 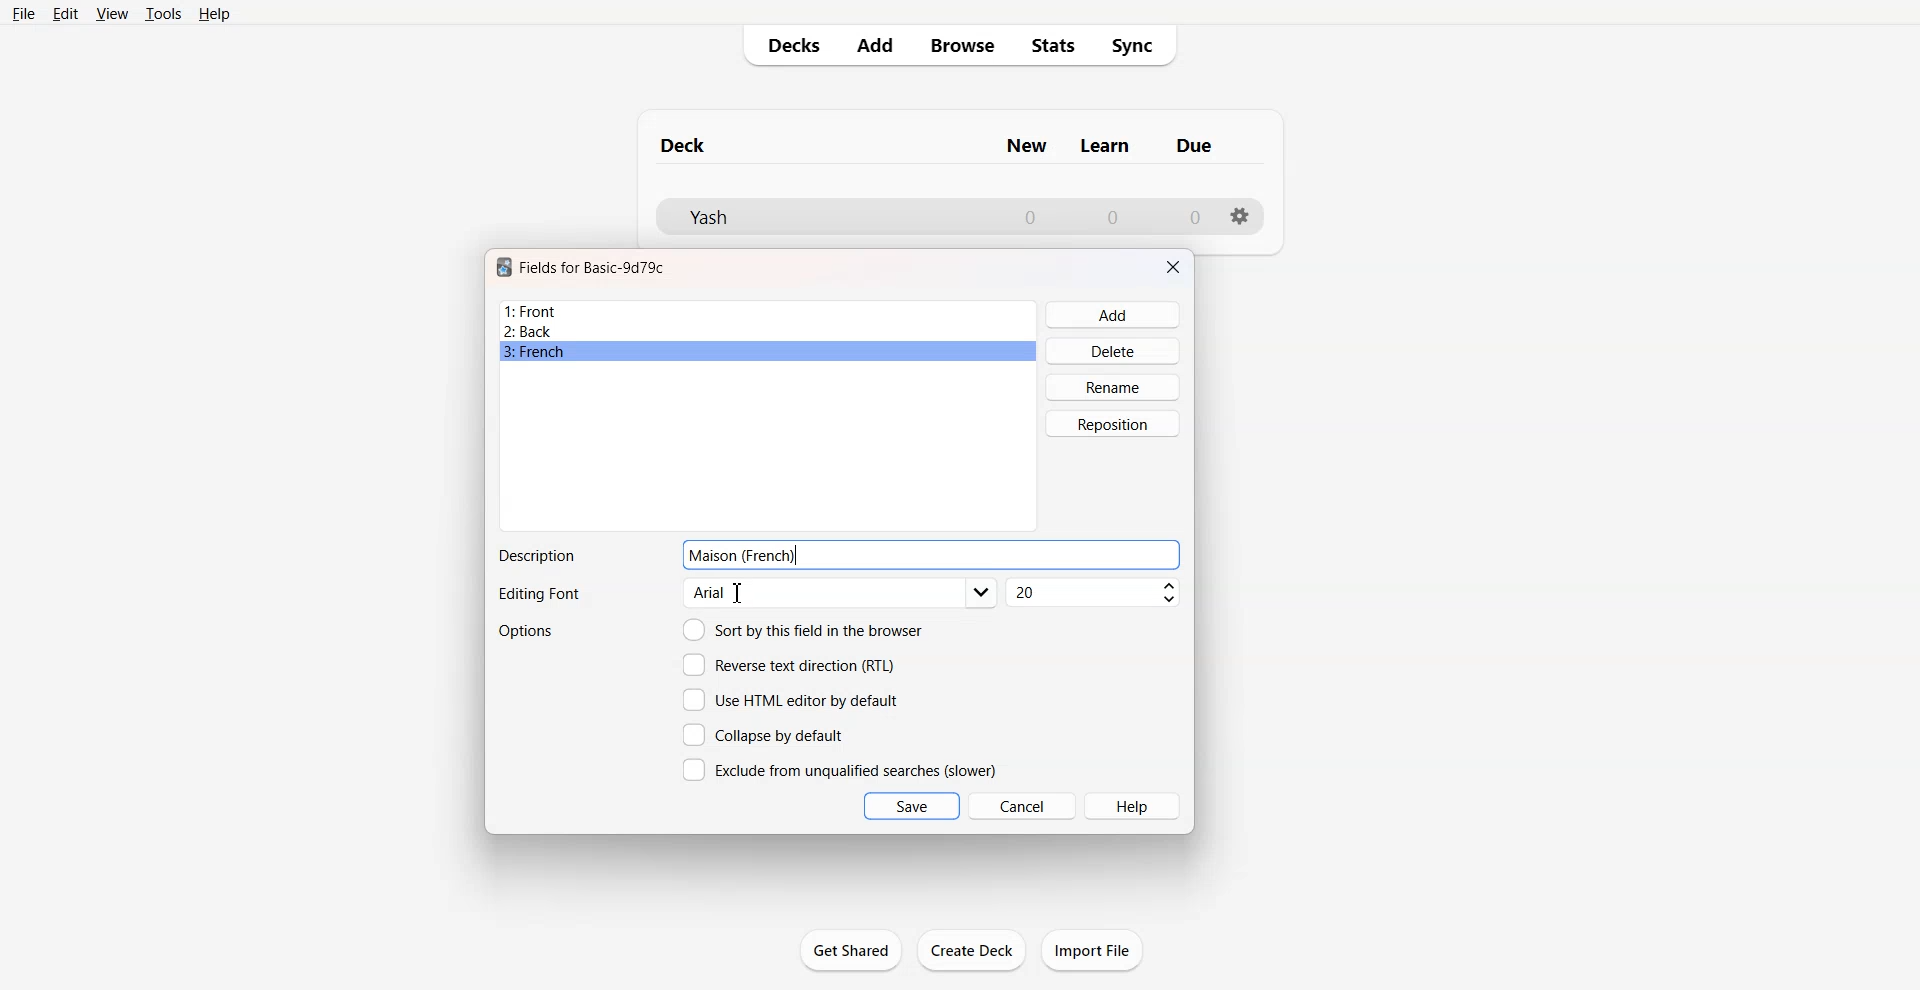 What do you see at coordinates (873, 45) in the screenshot?
I see `Add` at bounding box center [873, 45].